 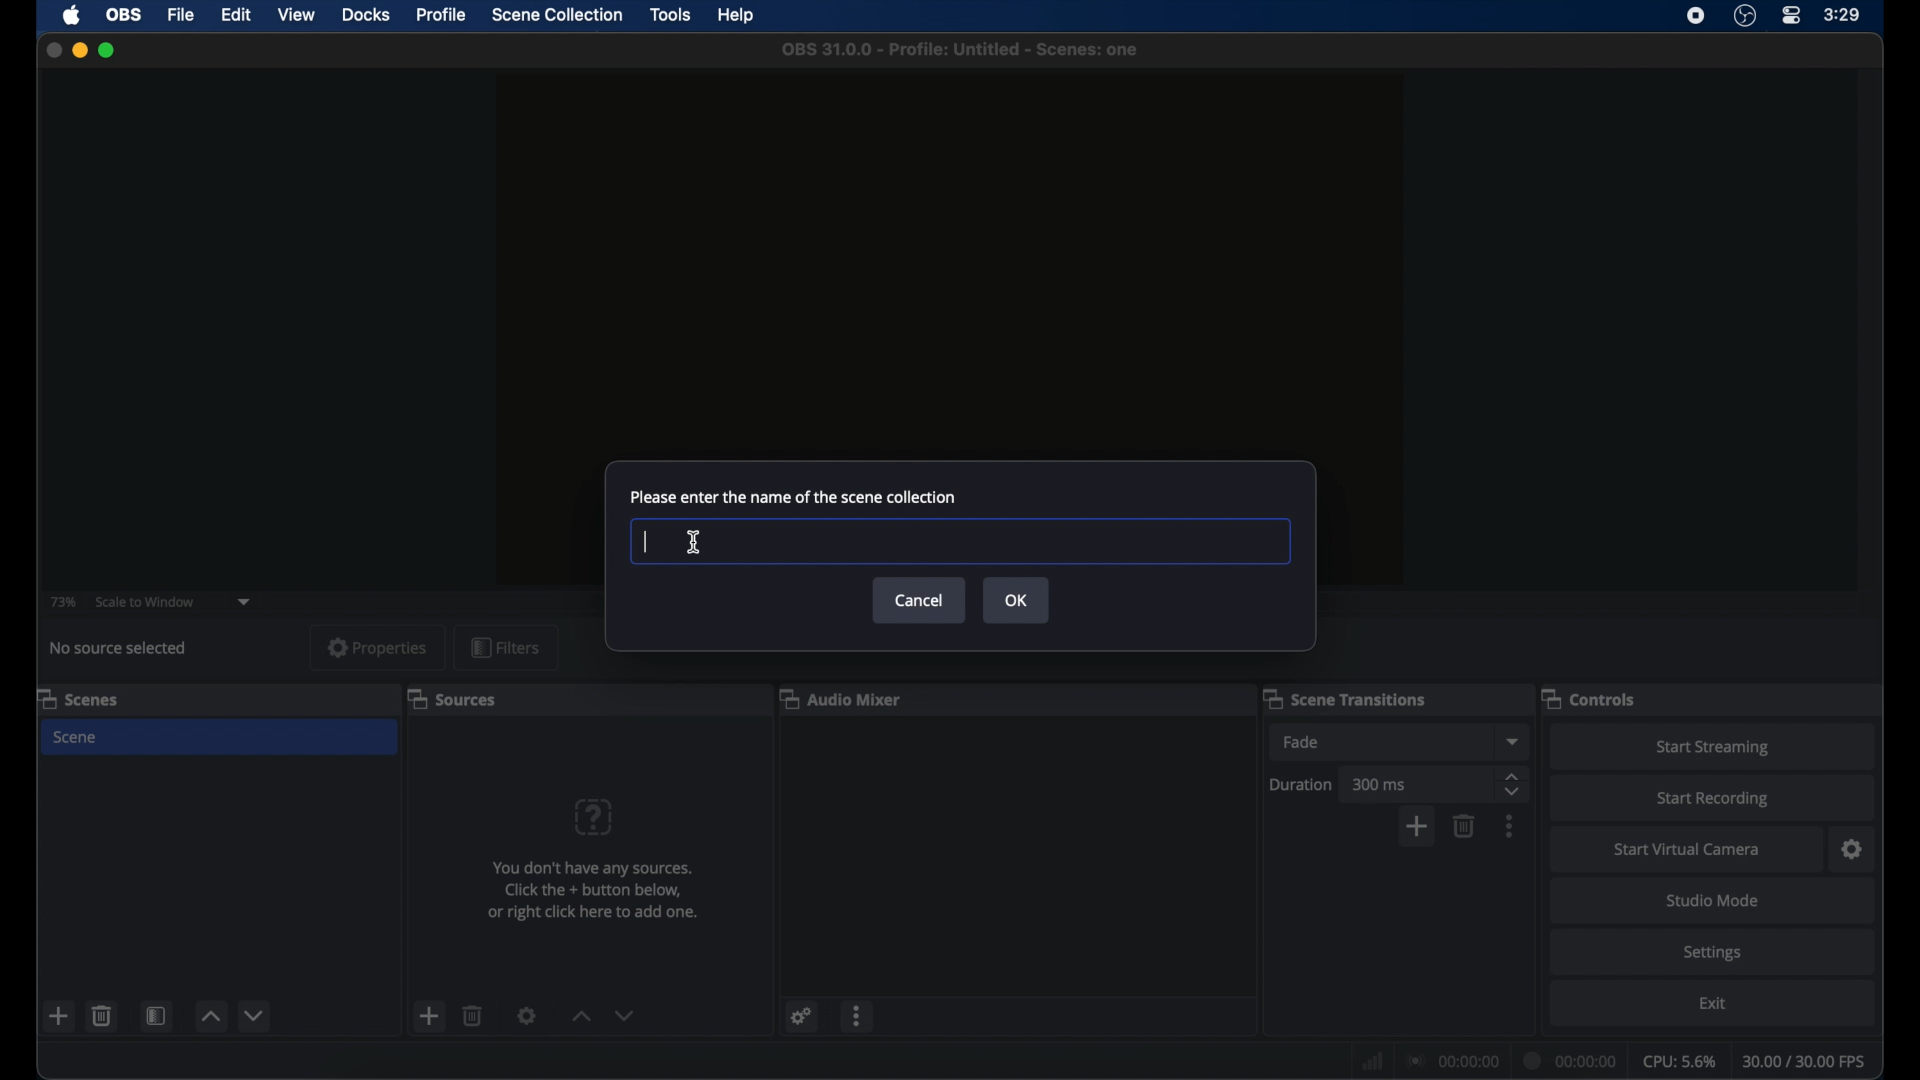 What do you see at coordinates (256, 1015) in the screenshot?
I see `decrement` at bounding box center [256, 1015].